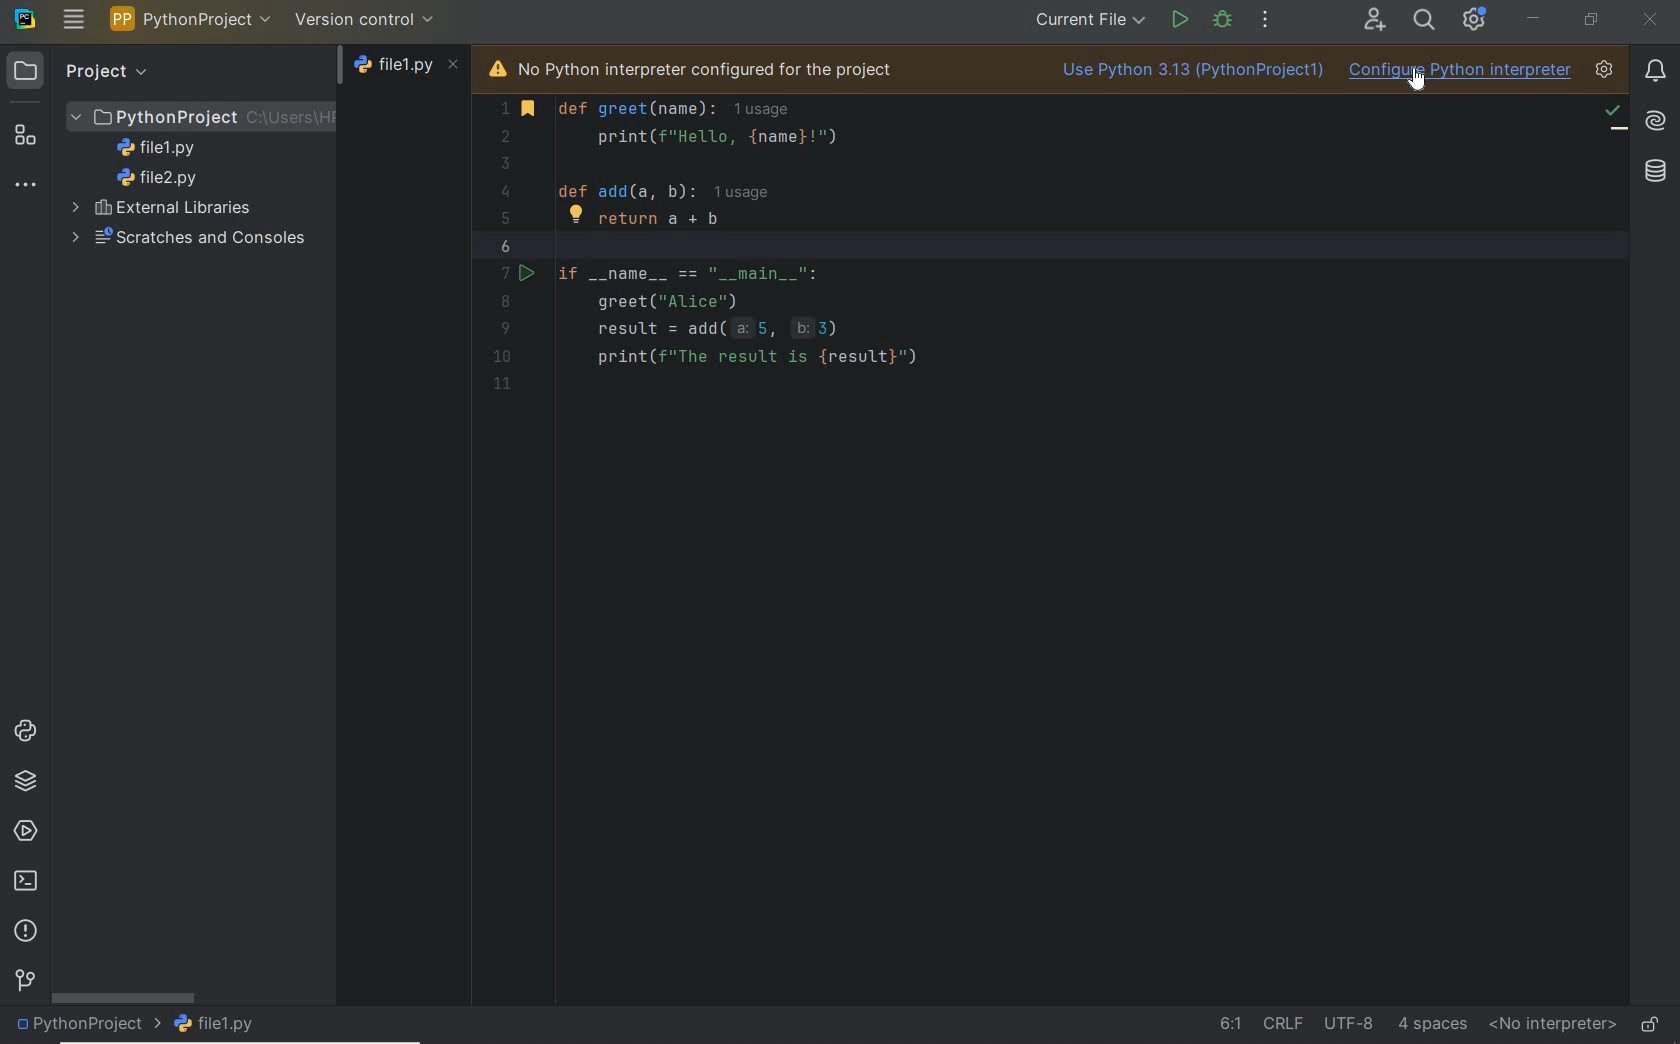 This screenshot has width=1680, height=1044. I want to click on run, so click(1178, 18).